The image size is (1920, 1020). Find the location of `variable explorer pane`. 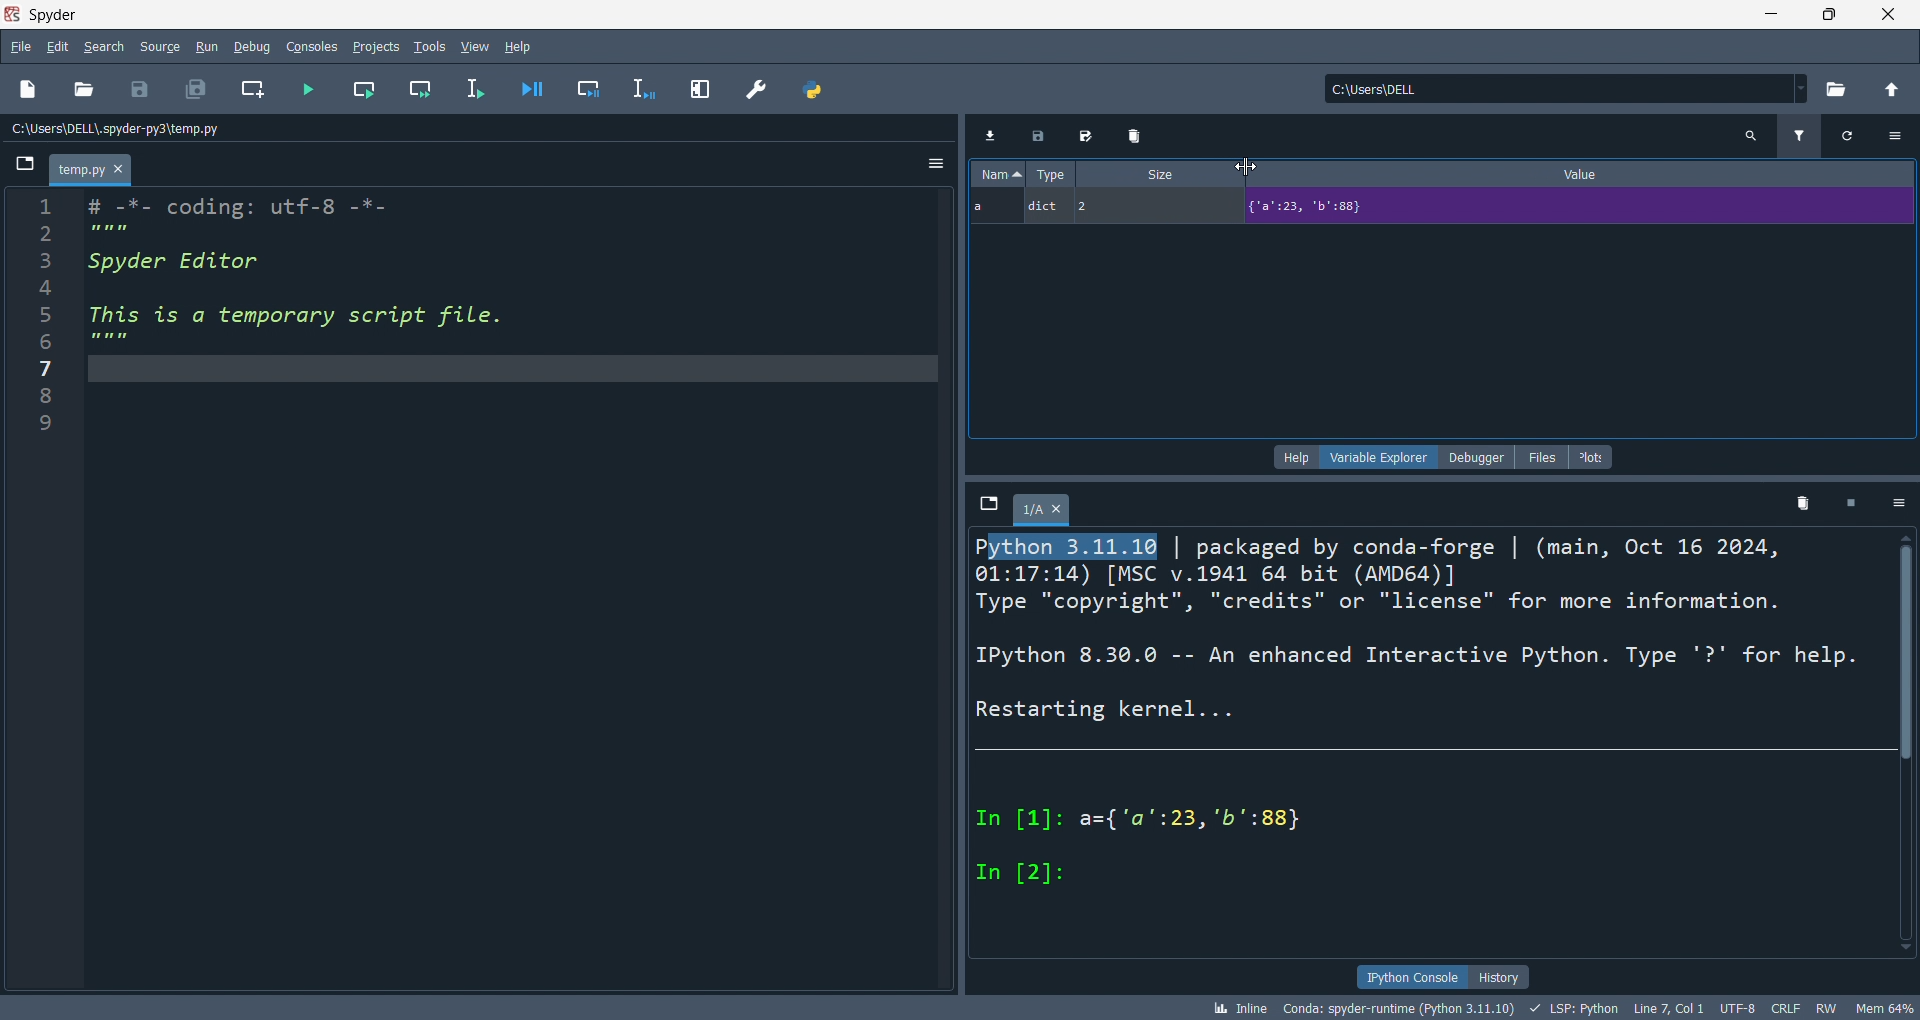

variable explorer pane is located at coordinates (1445, 332).